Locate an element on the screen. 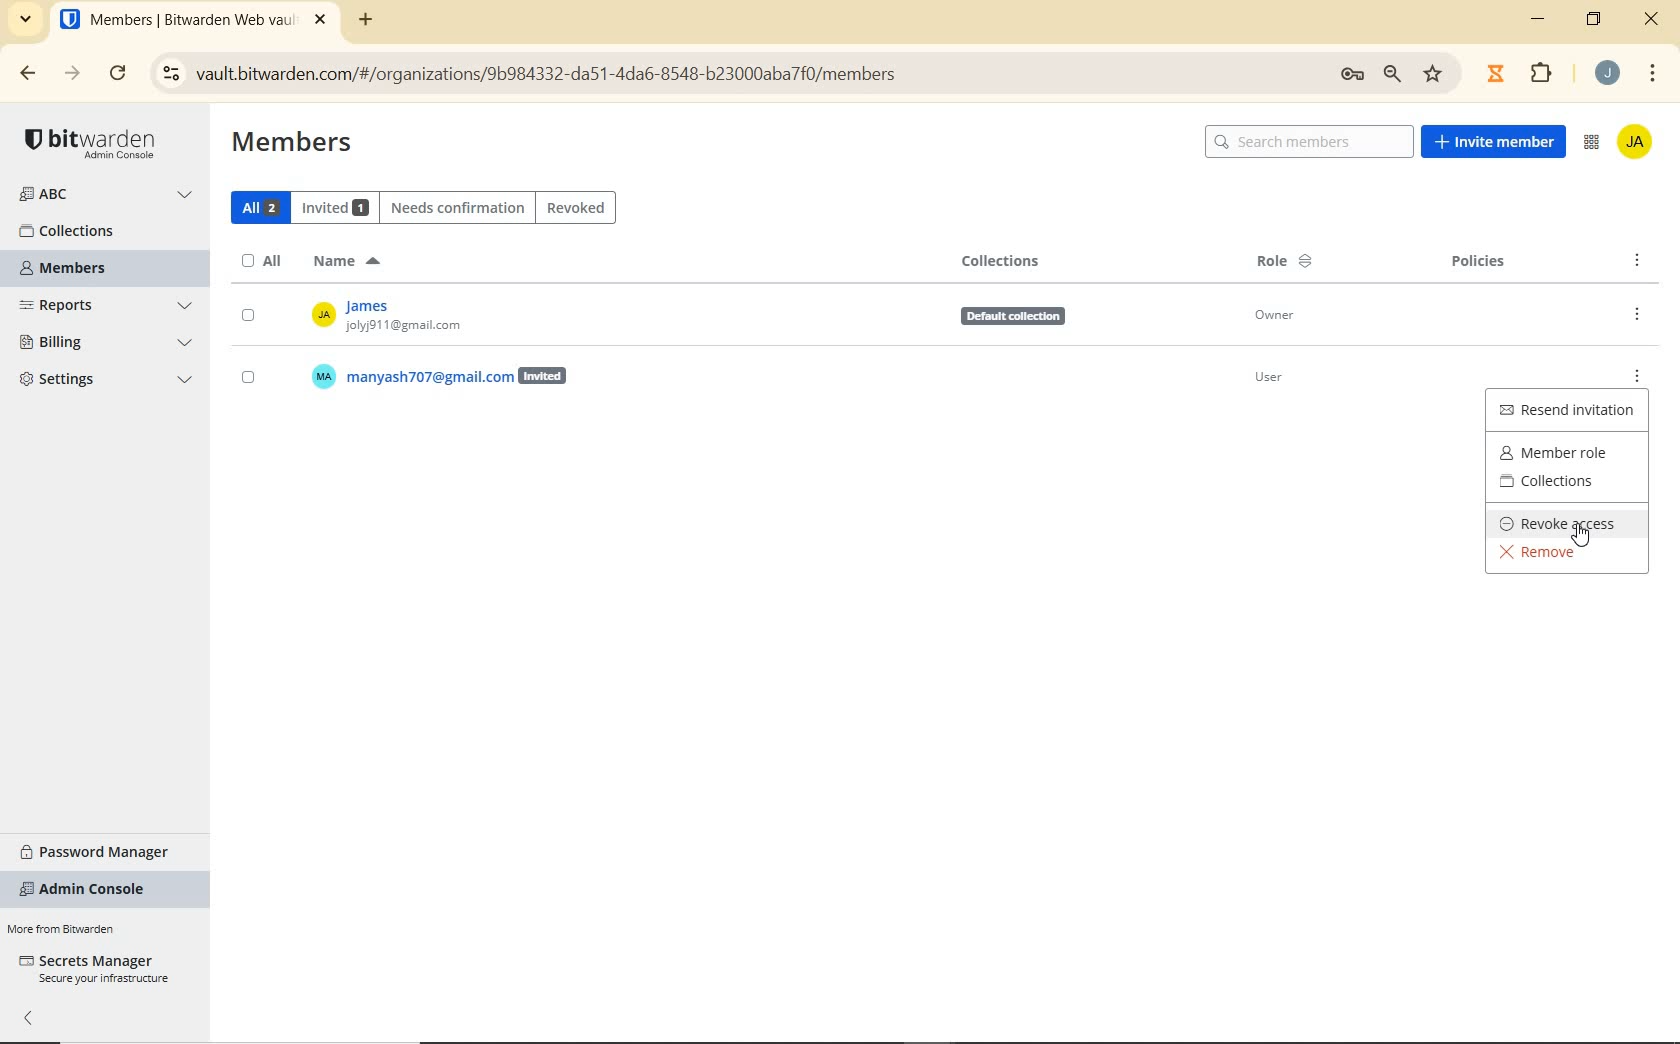 This screenshot has width=1680, height=1044. ACCOUNT NAME is located at coordinates (1638, 144).